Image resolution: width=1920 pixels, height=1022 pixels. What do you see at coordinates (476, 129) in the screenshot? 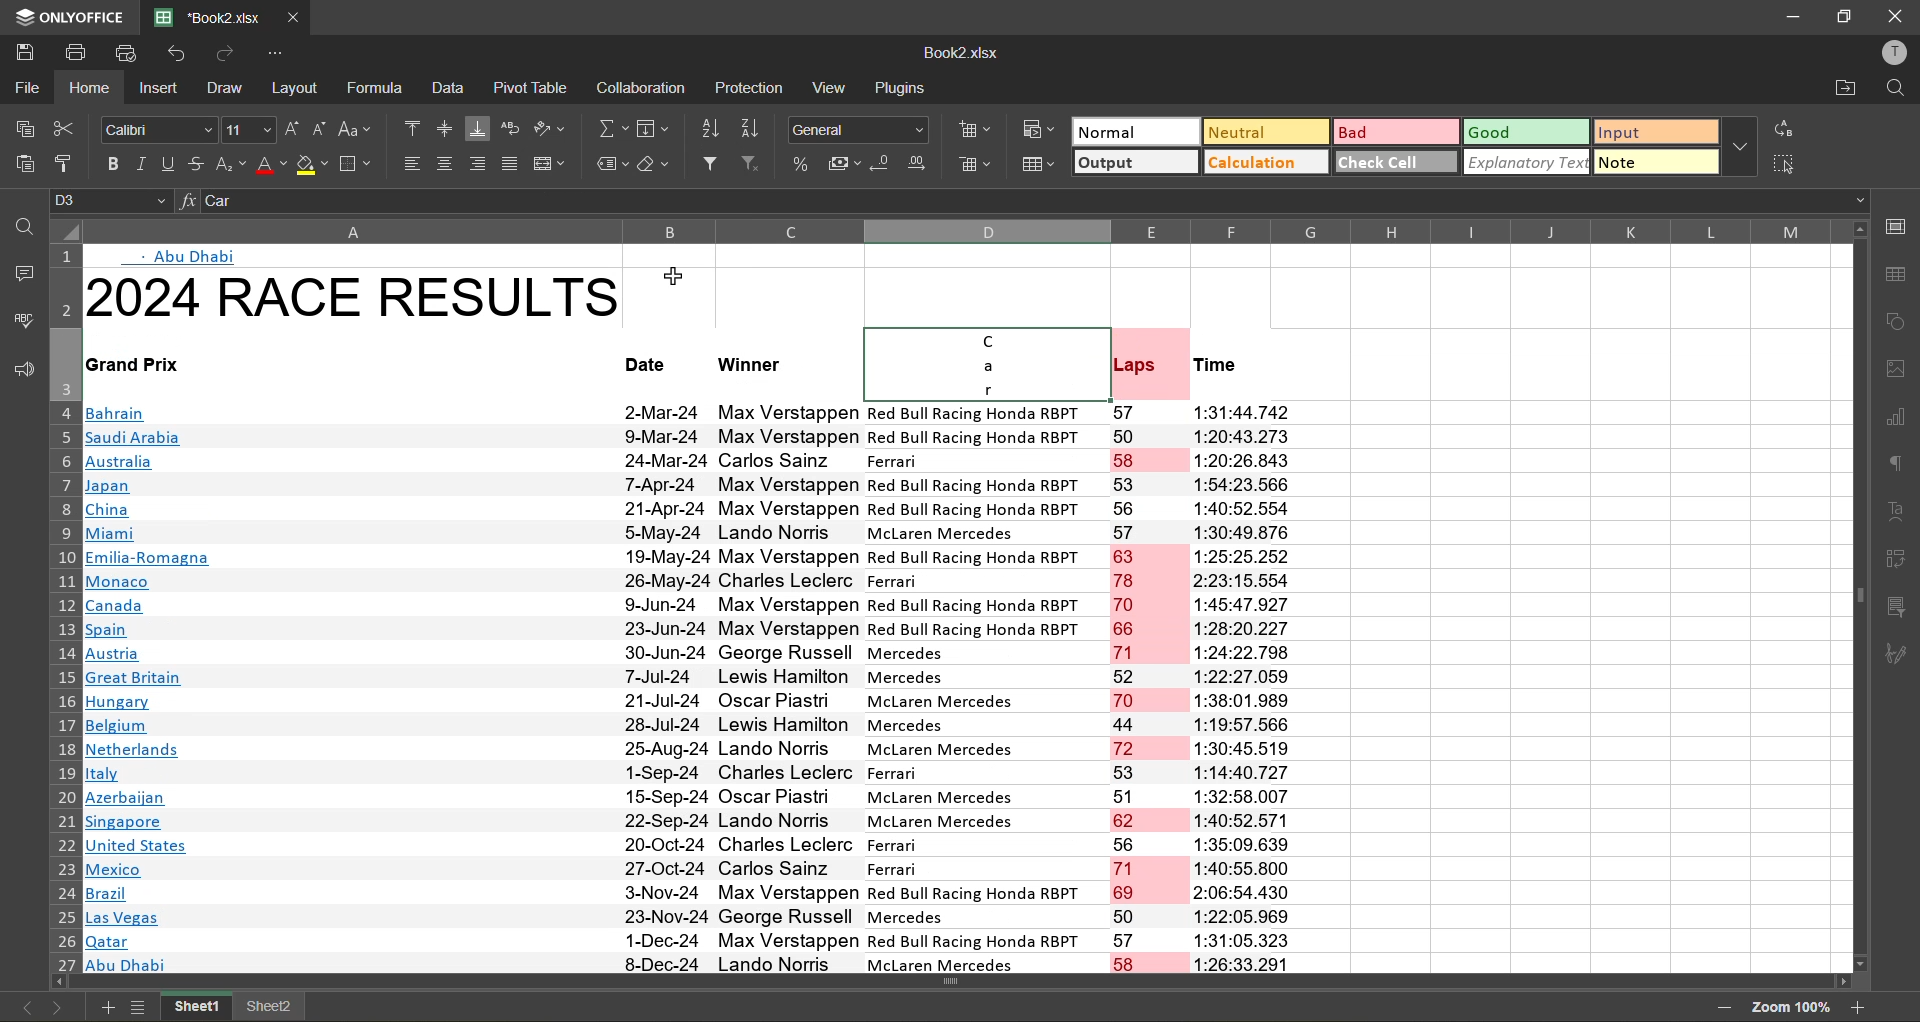
I see `align bottom` at bounding box center [476, 129].